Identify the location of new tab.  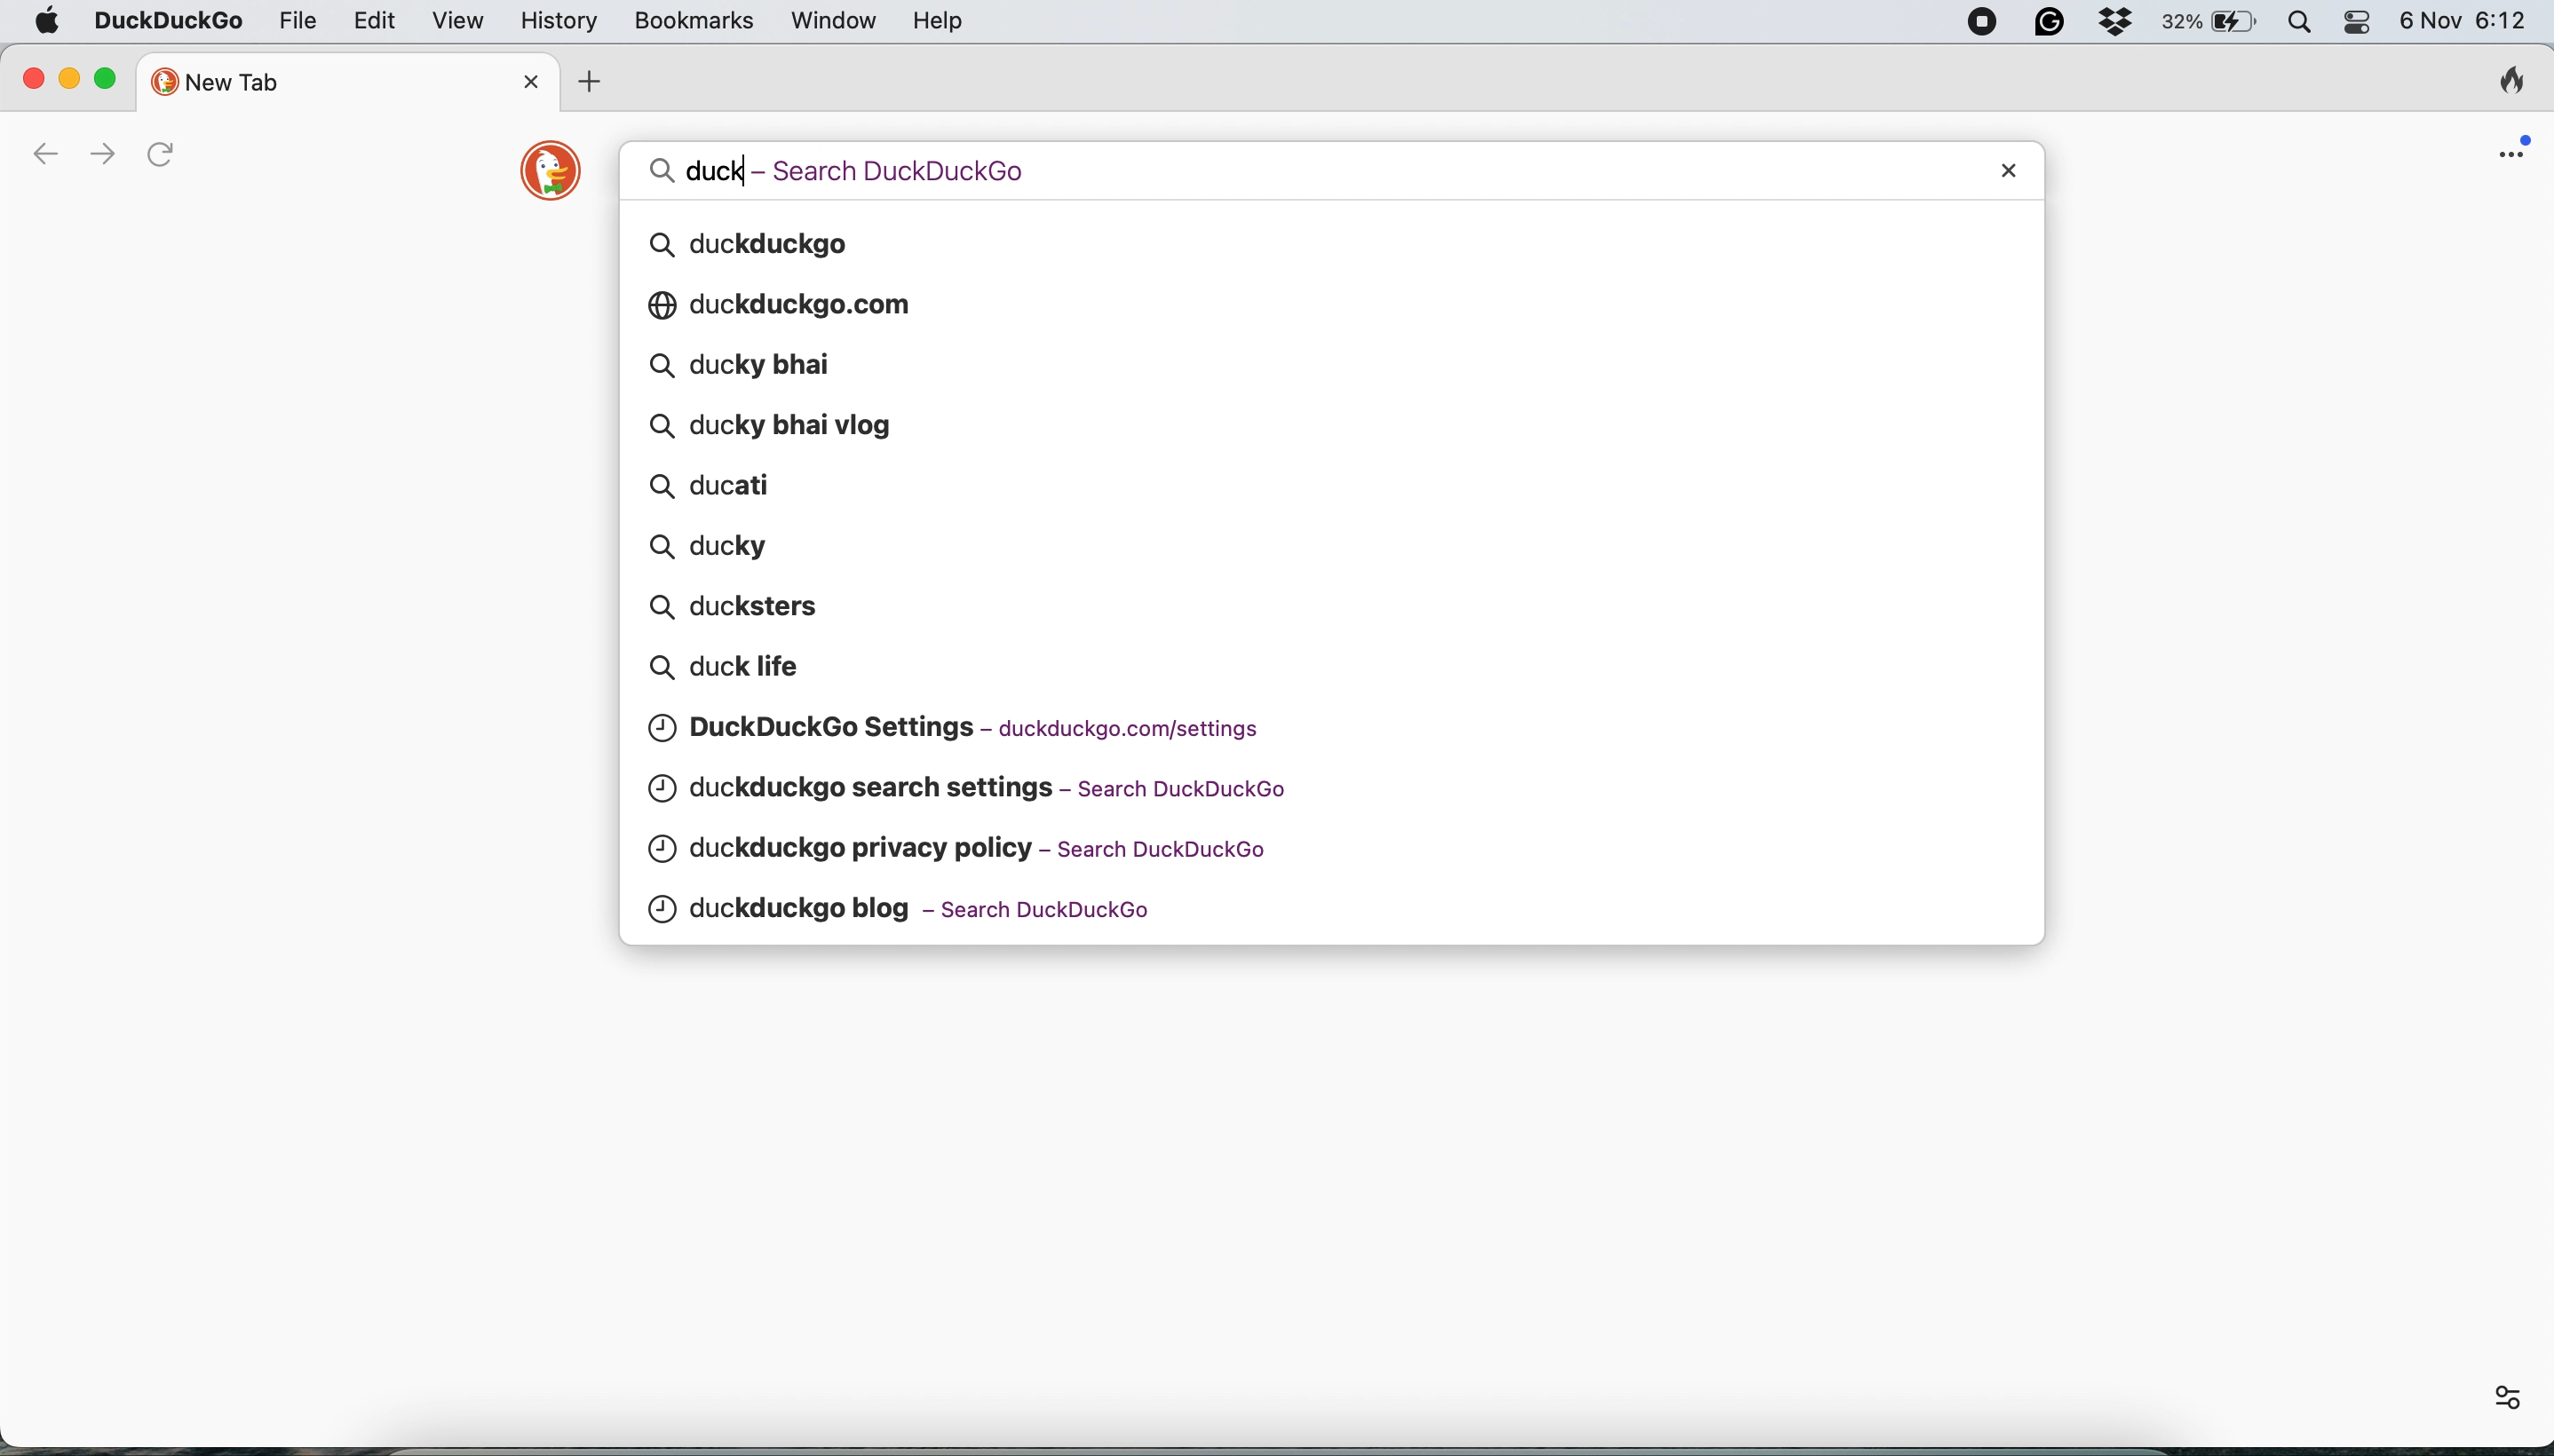
(326, 81).